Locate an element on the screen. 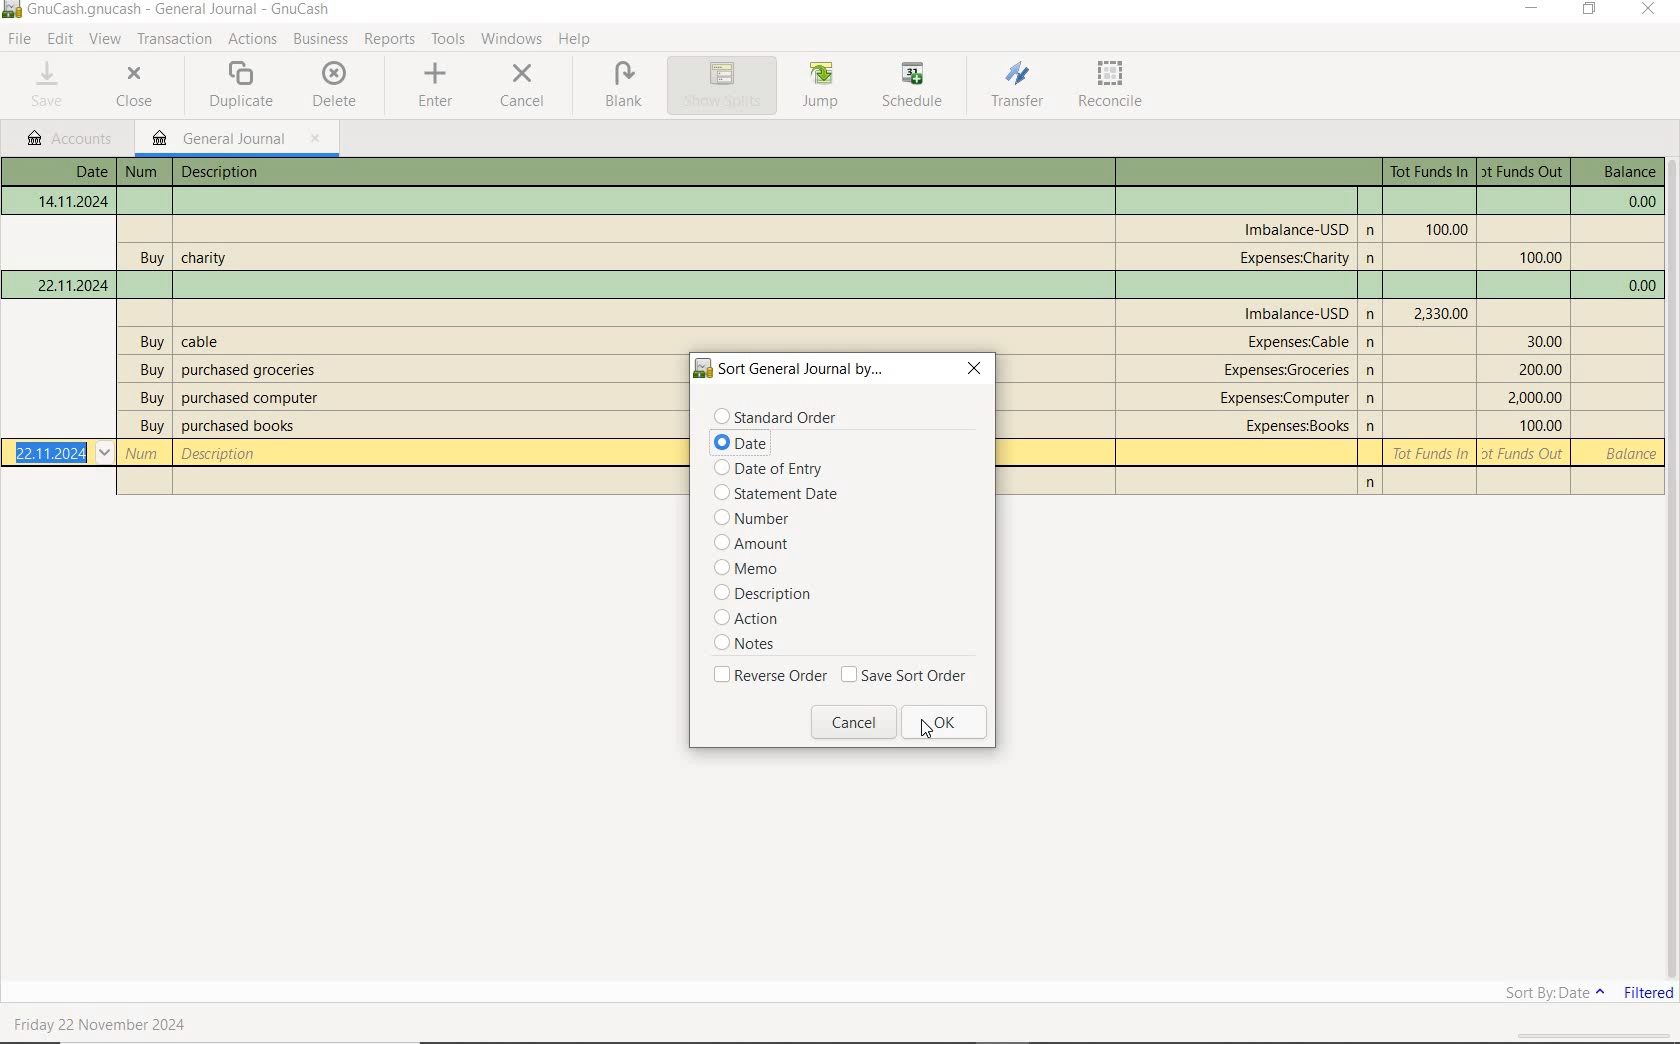 Image resolution: width=1680 pixels, height=1044 pixels. DUPLICATE is located at coordinates (242, 84).